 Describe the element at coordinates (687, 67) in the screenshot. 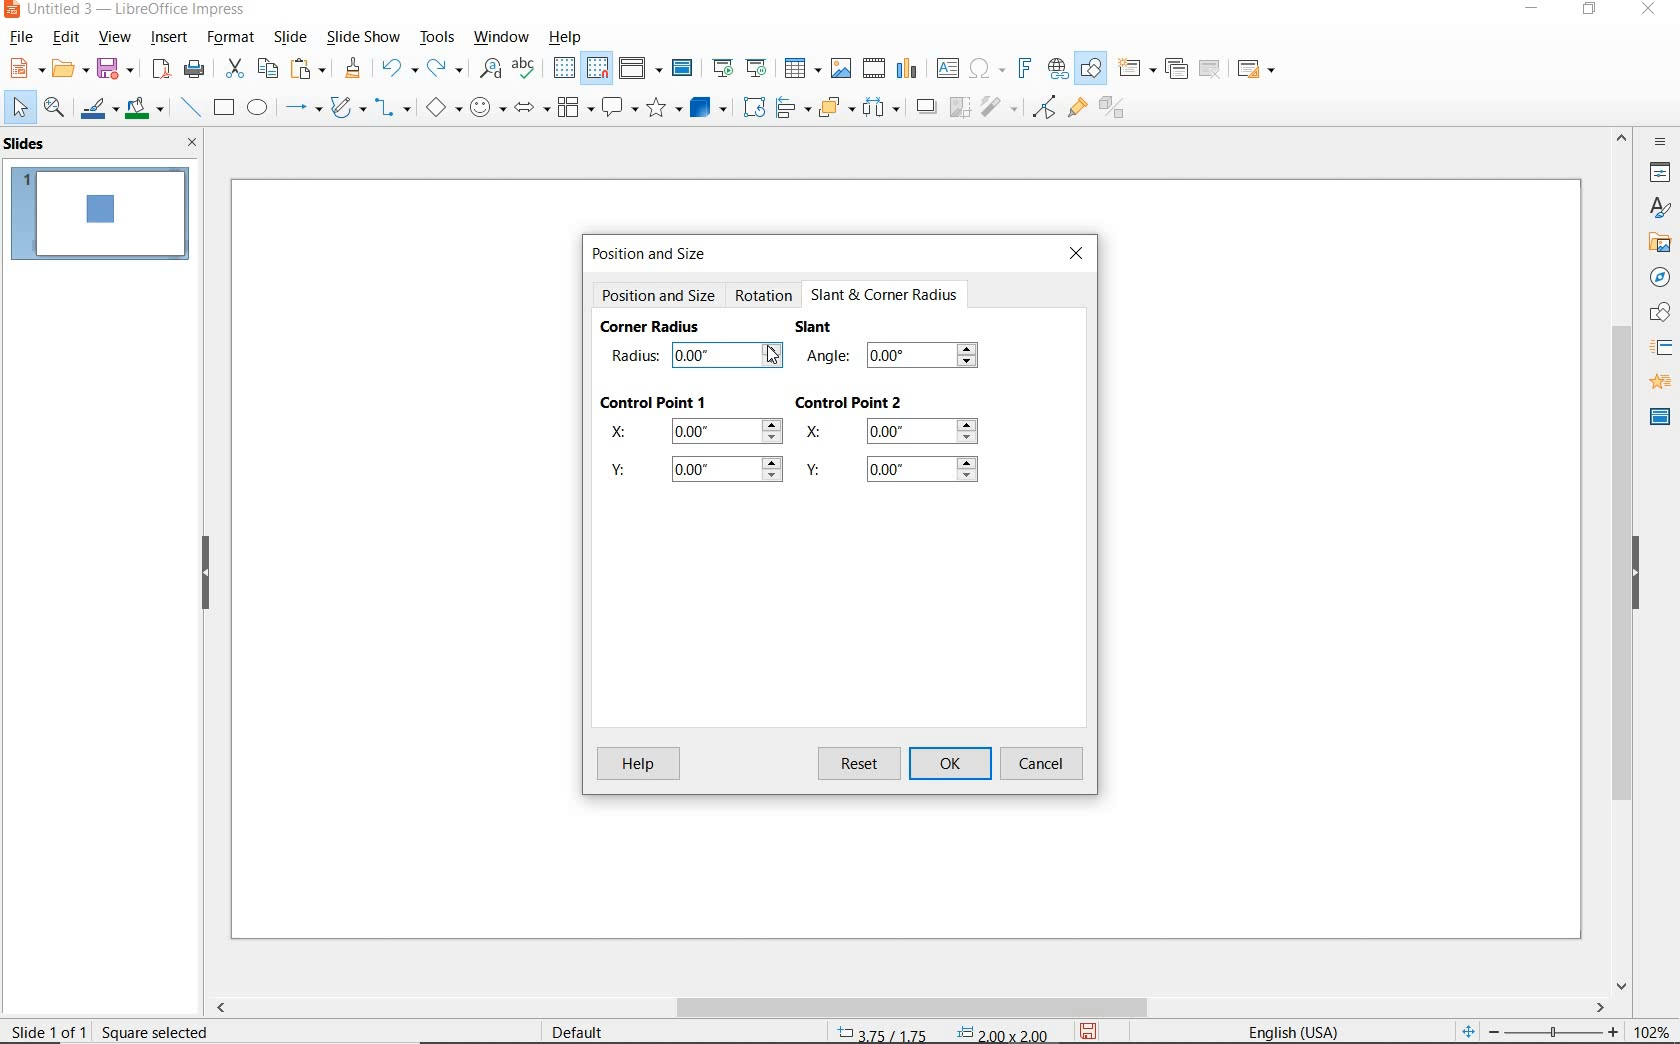

I see `master slide` at that location.